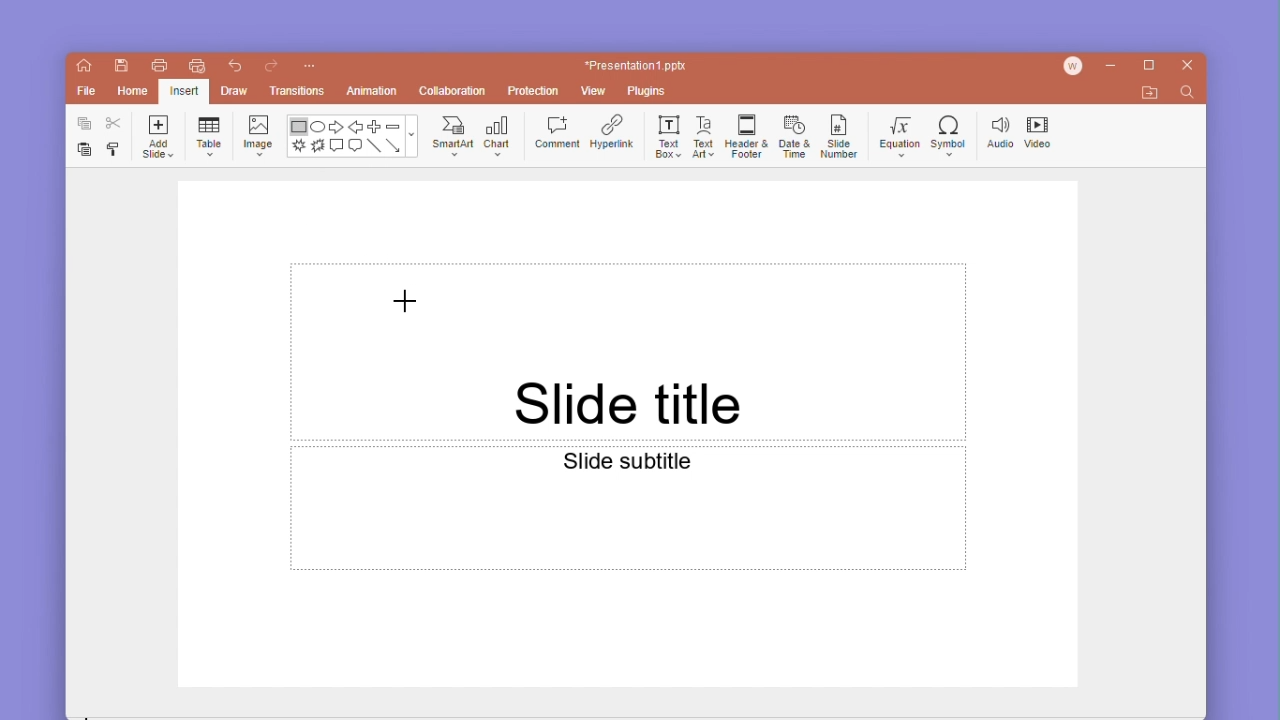 This screenshot has height=720, width=1280. I want to click on slide Title text, so click(626, 352).